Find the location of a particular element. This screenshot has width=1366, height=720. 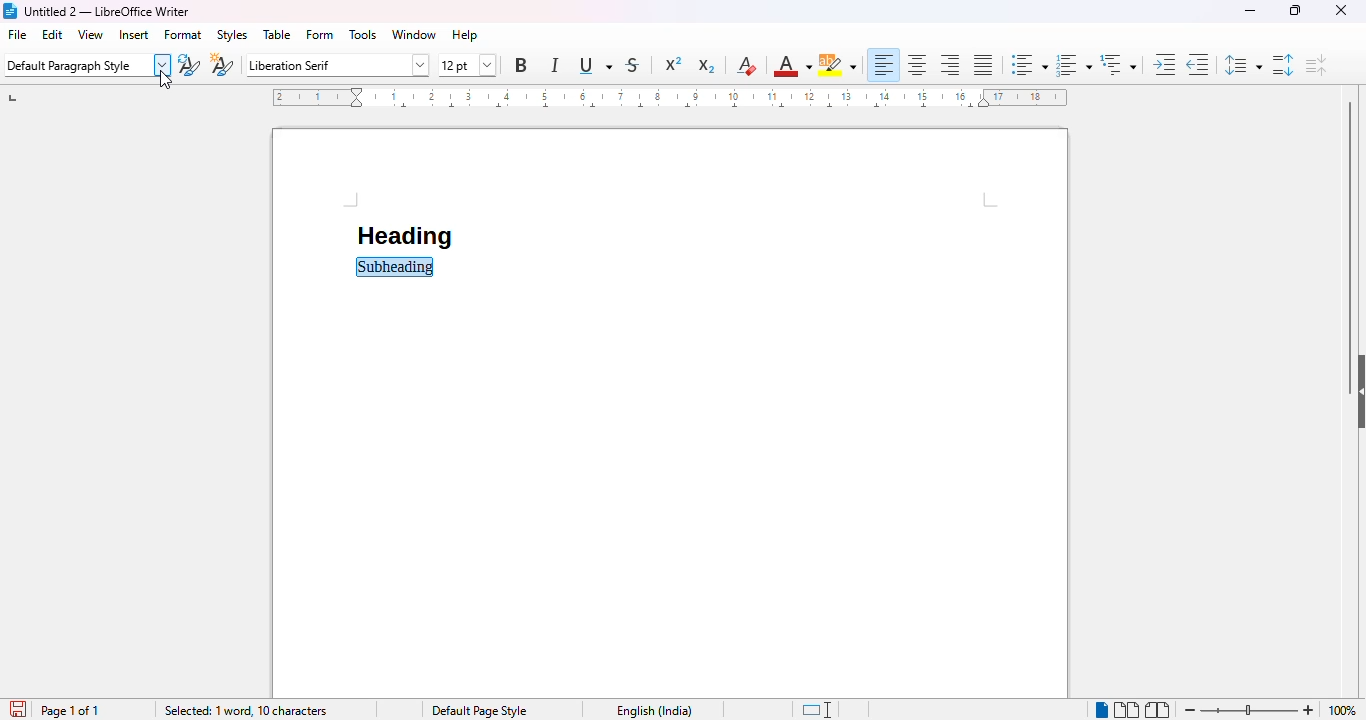

insert is located at coordinates (134, 35).